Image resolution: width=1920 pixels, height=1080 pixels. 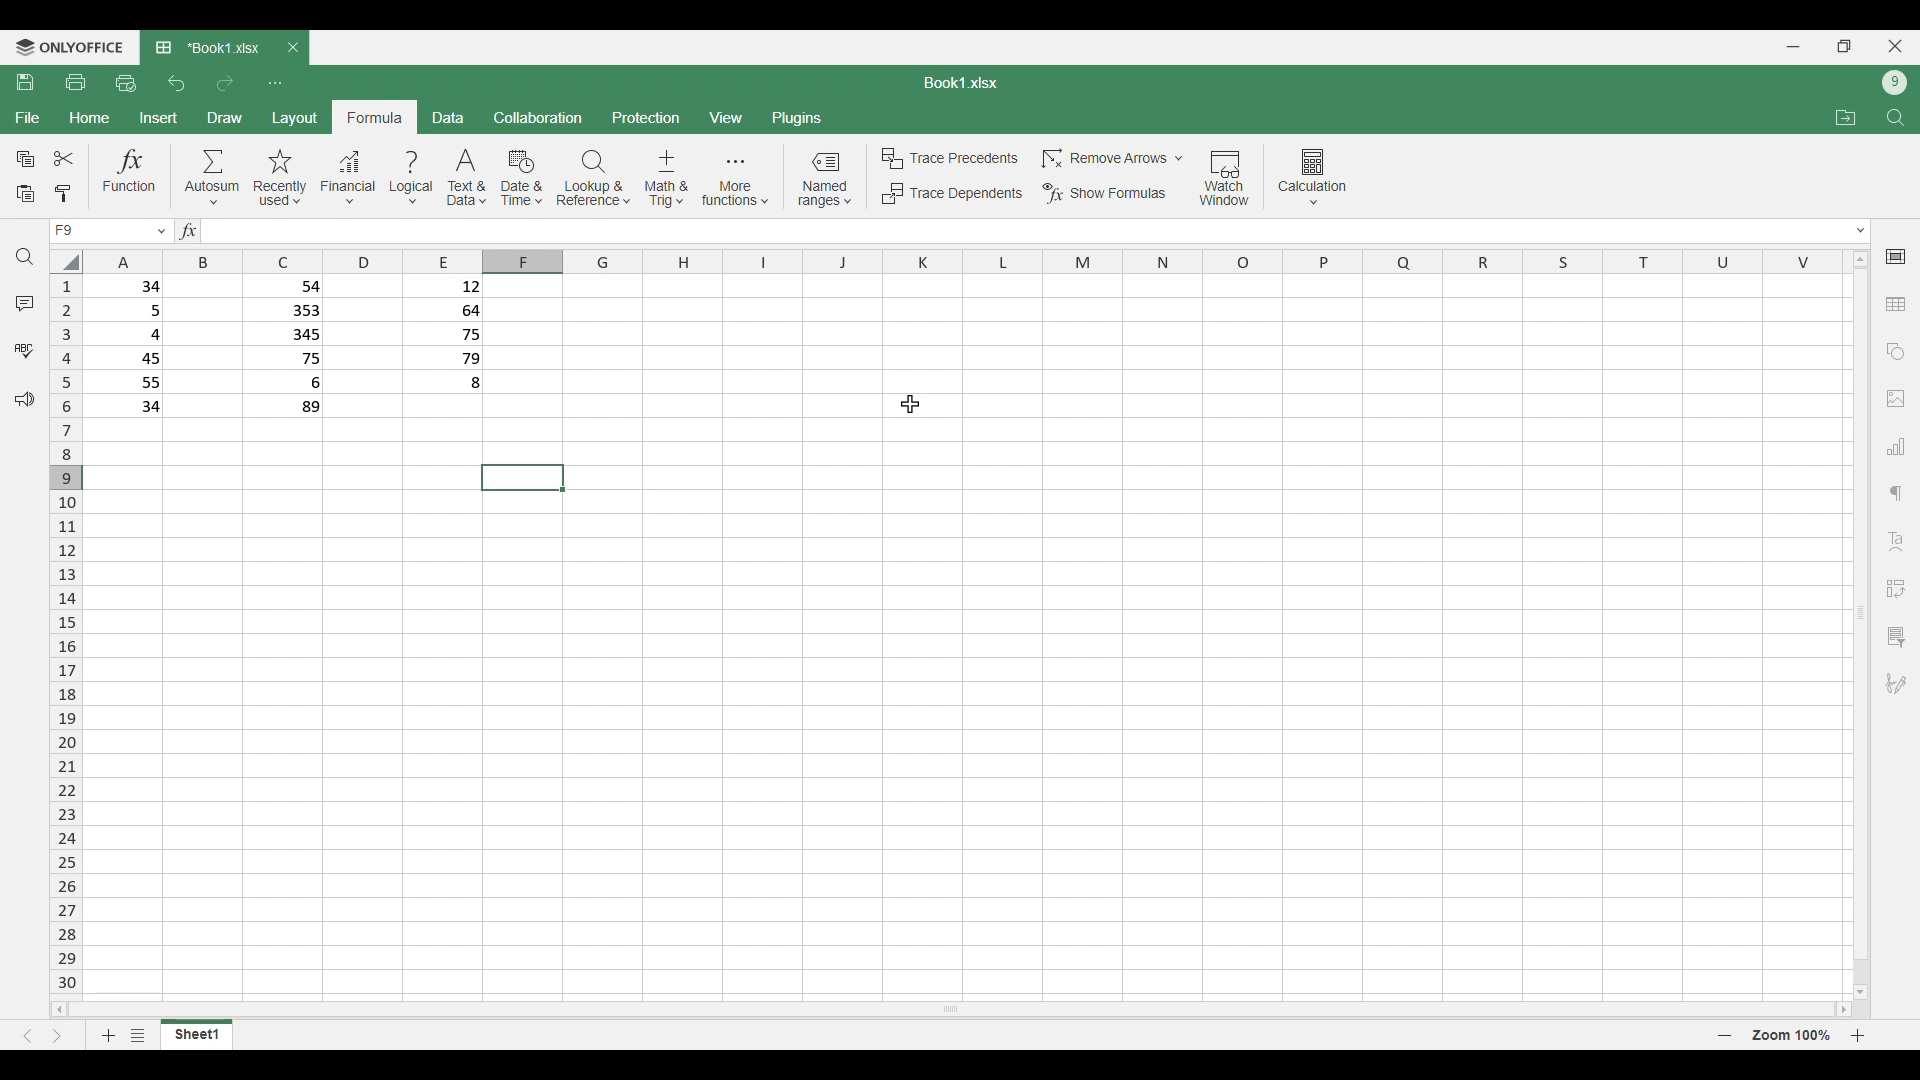 What do you see at coordinates (89, 118) in the screenshot?
I see `Home menu` at bounding box center [89, 118].